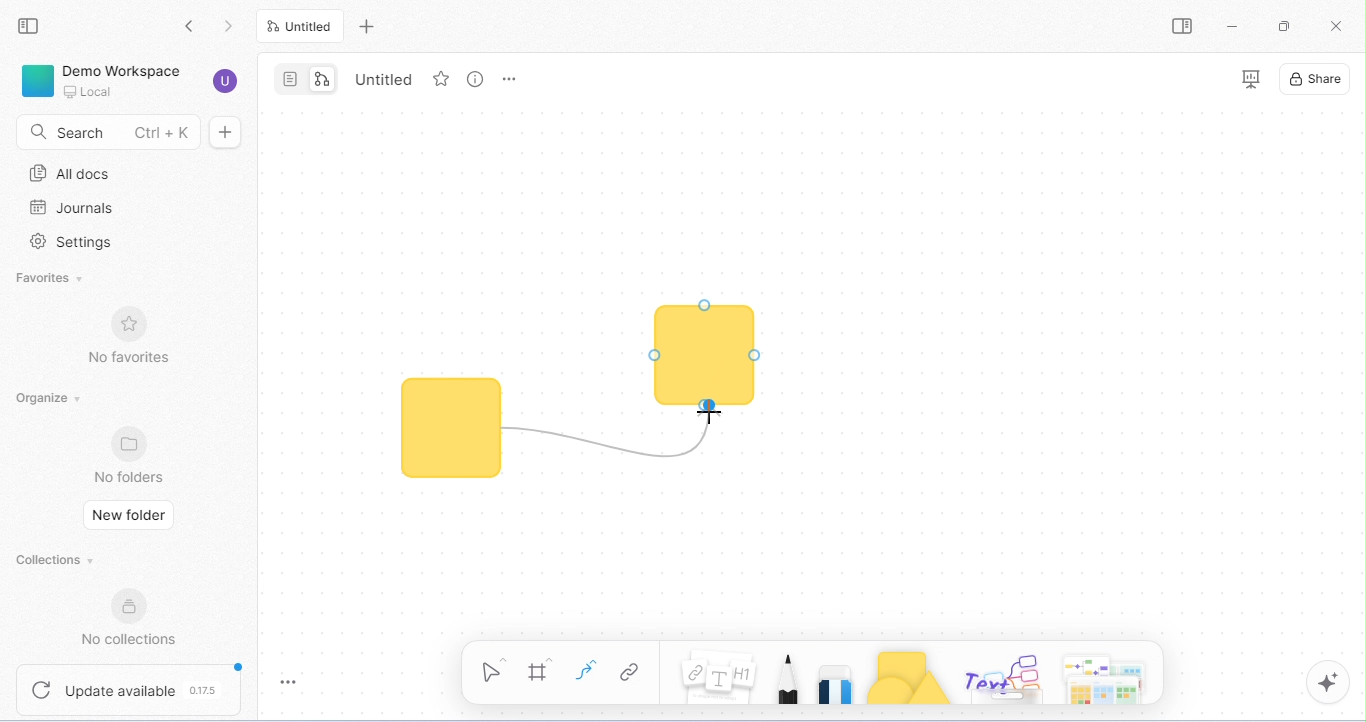 This screenshot has height=722, width=1366. Describe the element at coordinates (370, 26) in the screenshot. I see `new tab` at that location.